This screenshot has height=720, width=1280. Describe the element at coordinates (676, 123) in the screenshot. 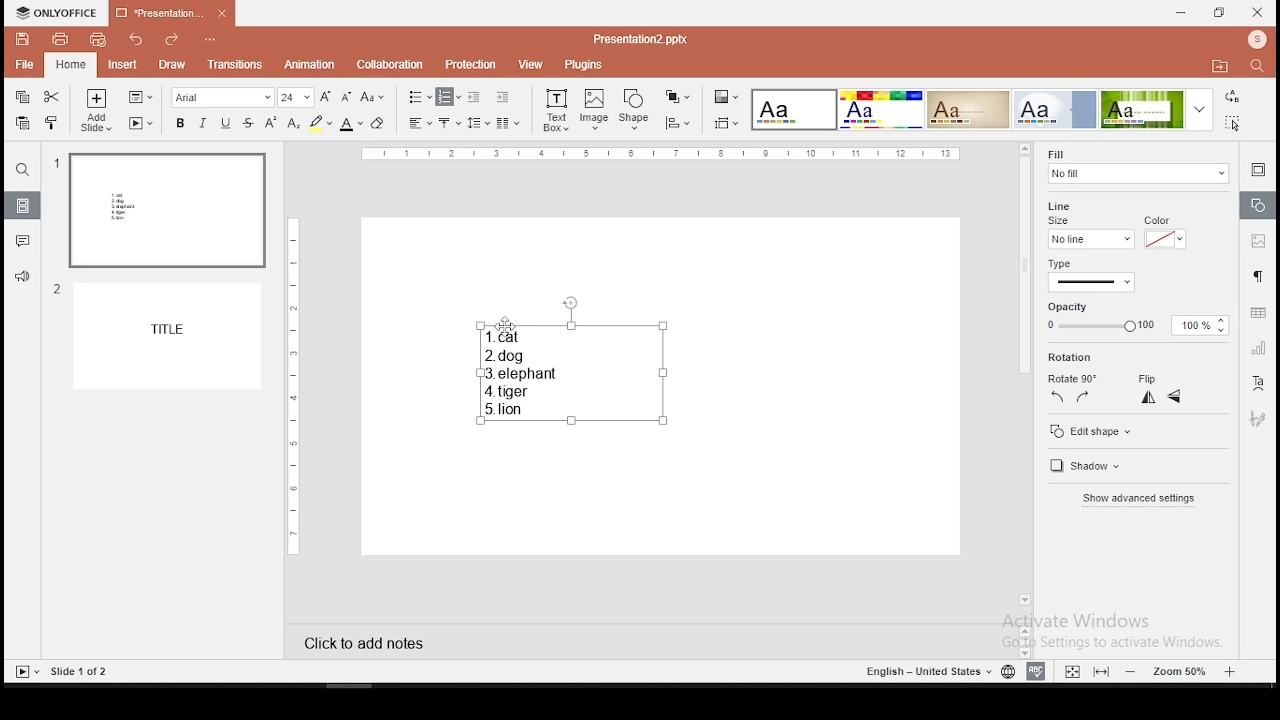

I see `align objects` at that location.